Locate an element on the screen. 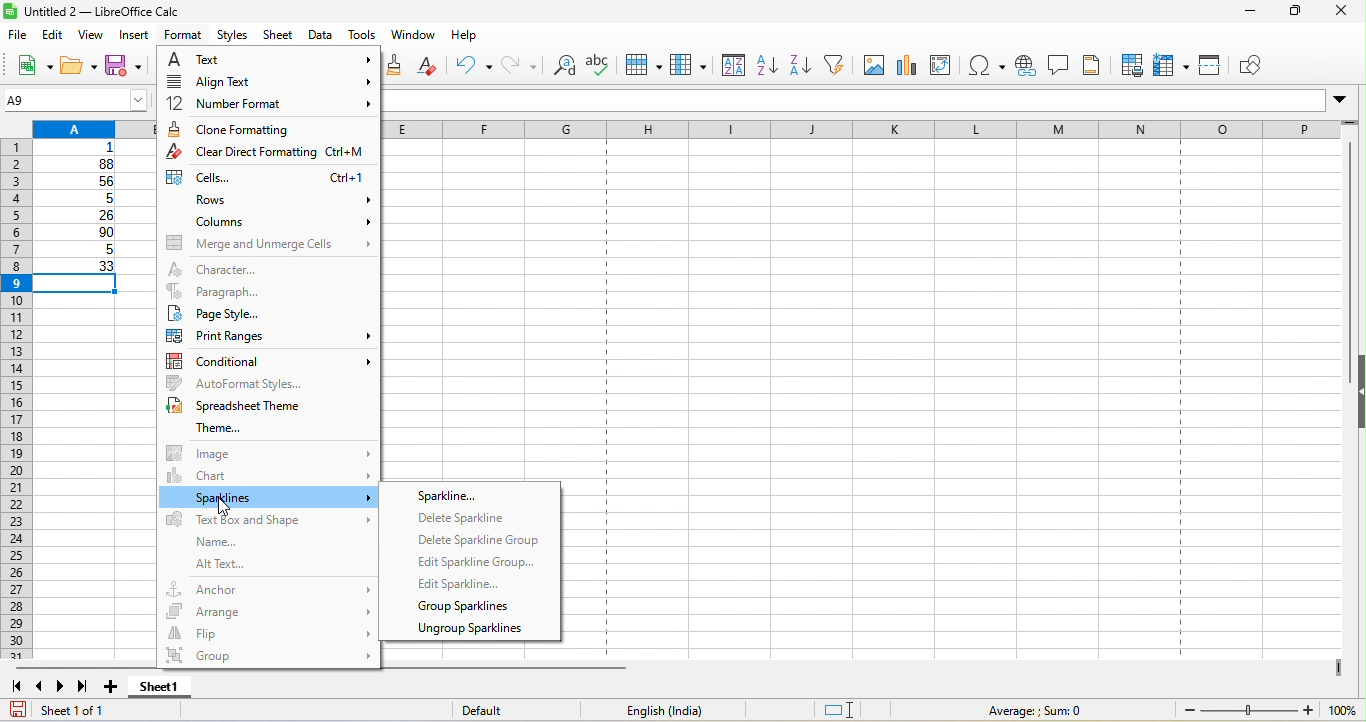 Image resolution: width=1366 pixels, height=722 pixels. freeze rows and column is located at coordinates (1173, 65).